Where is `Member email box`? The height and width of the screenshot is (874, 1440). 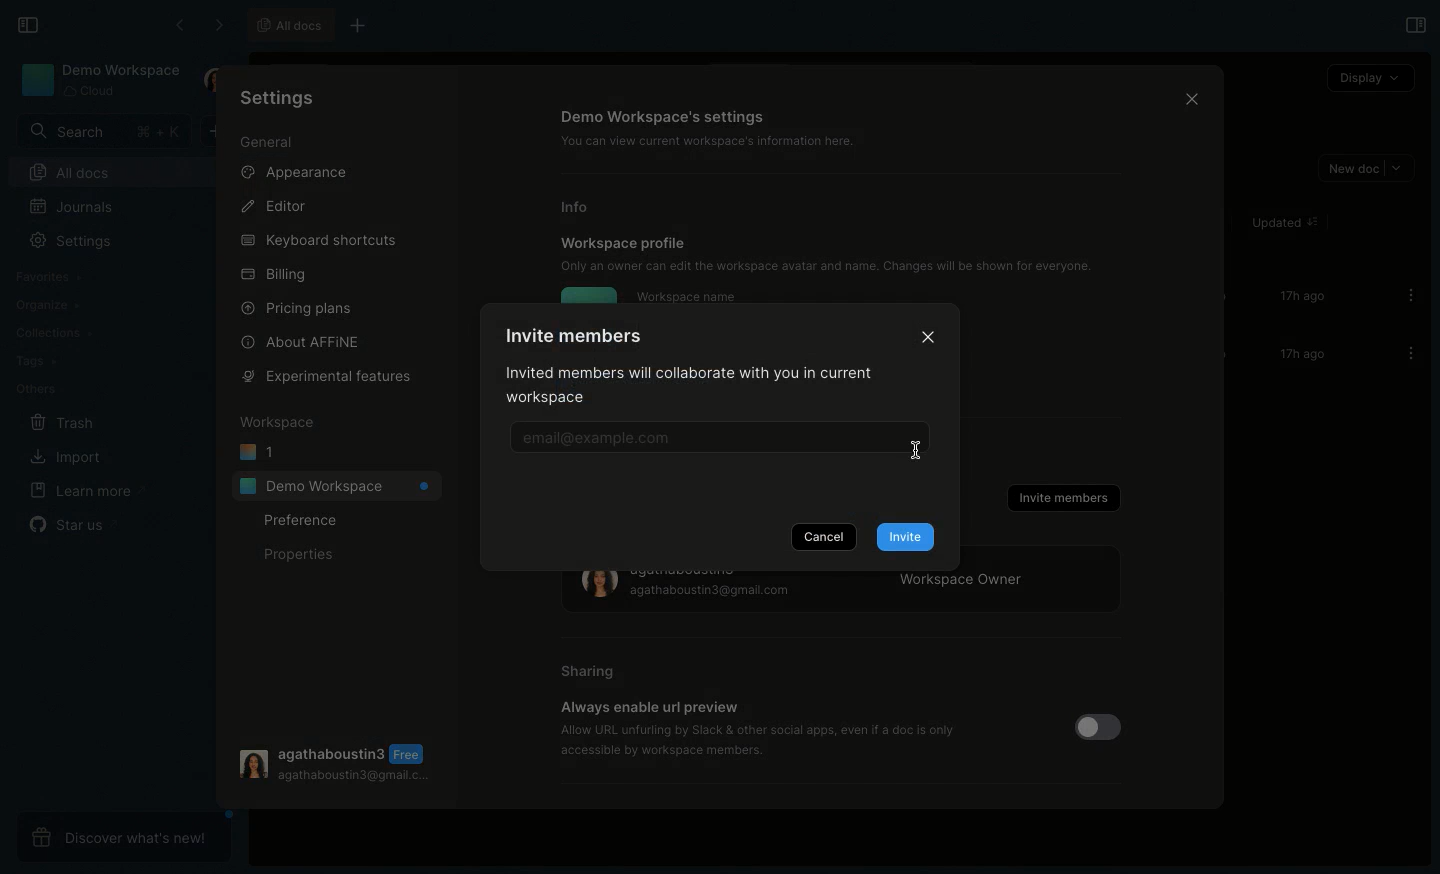
Member email box is located at coordinates (713, 439).